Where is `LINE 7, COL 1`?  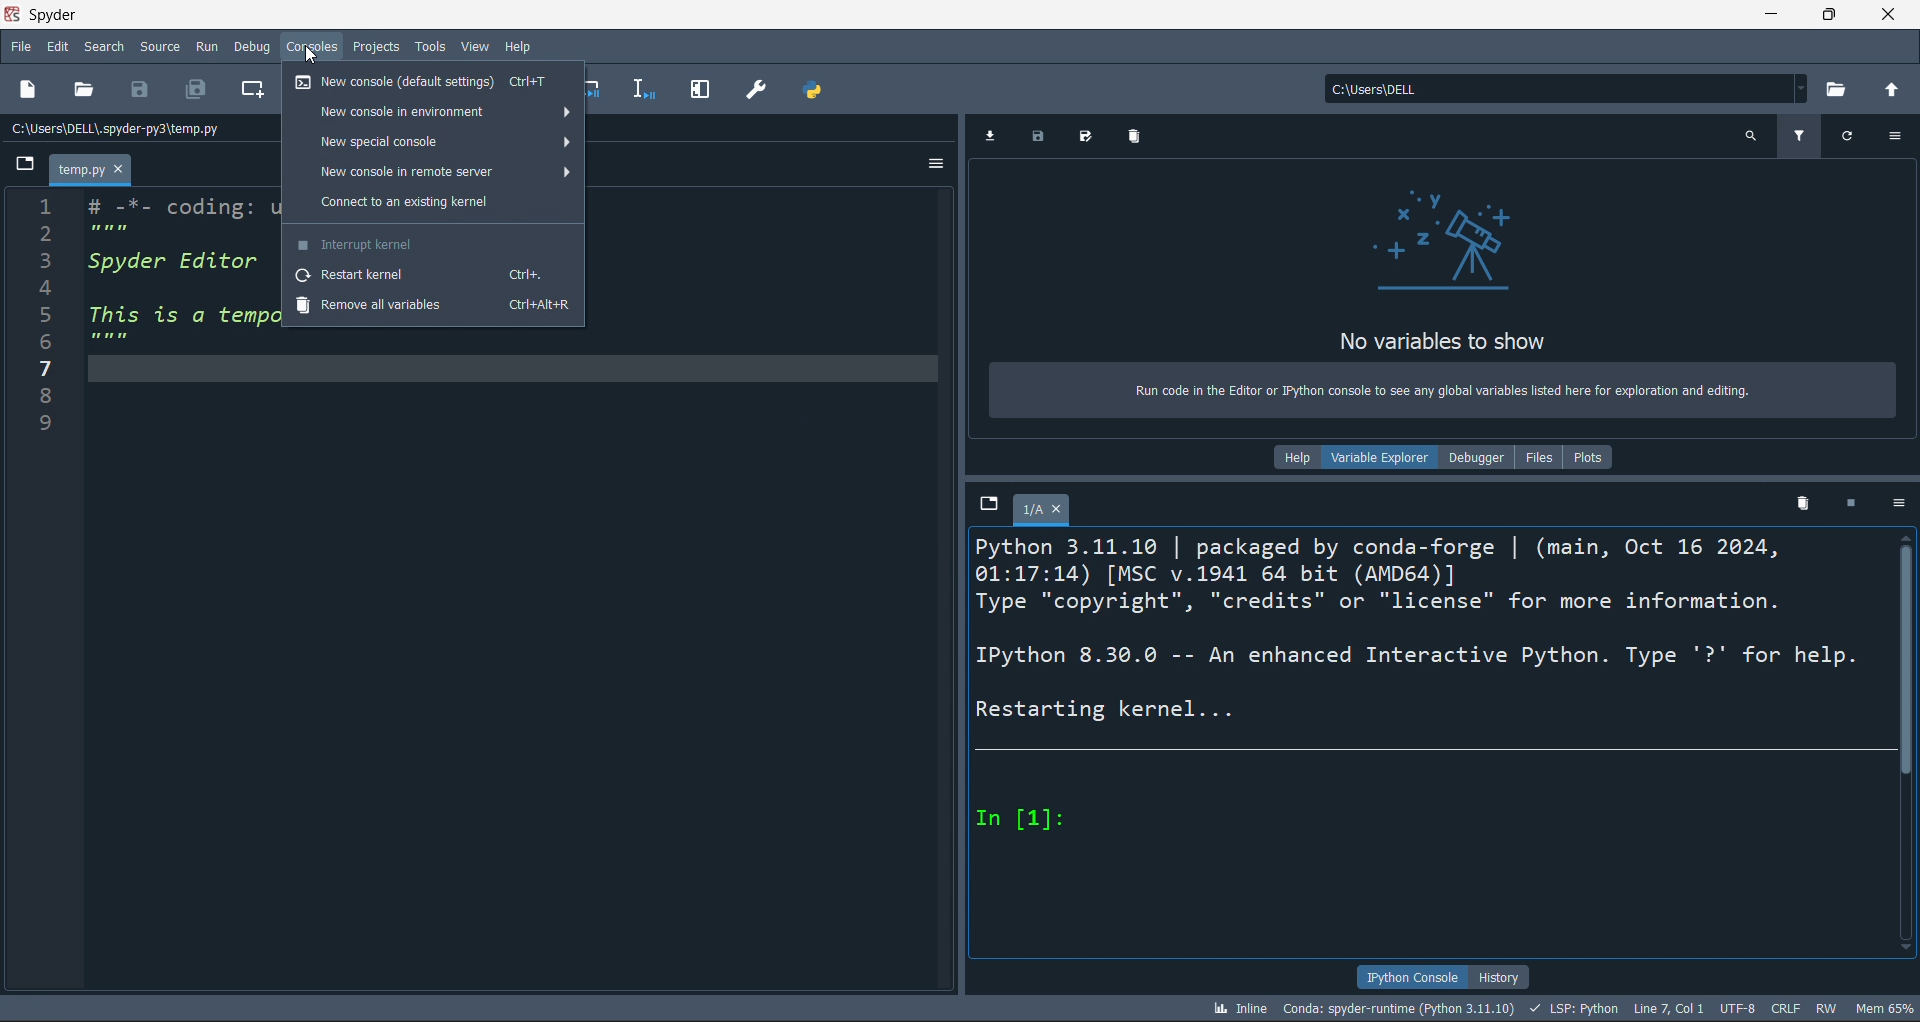 LINE 7, COL 1 is located at coordinates (1669, 1008).